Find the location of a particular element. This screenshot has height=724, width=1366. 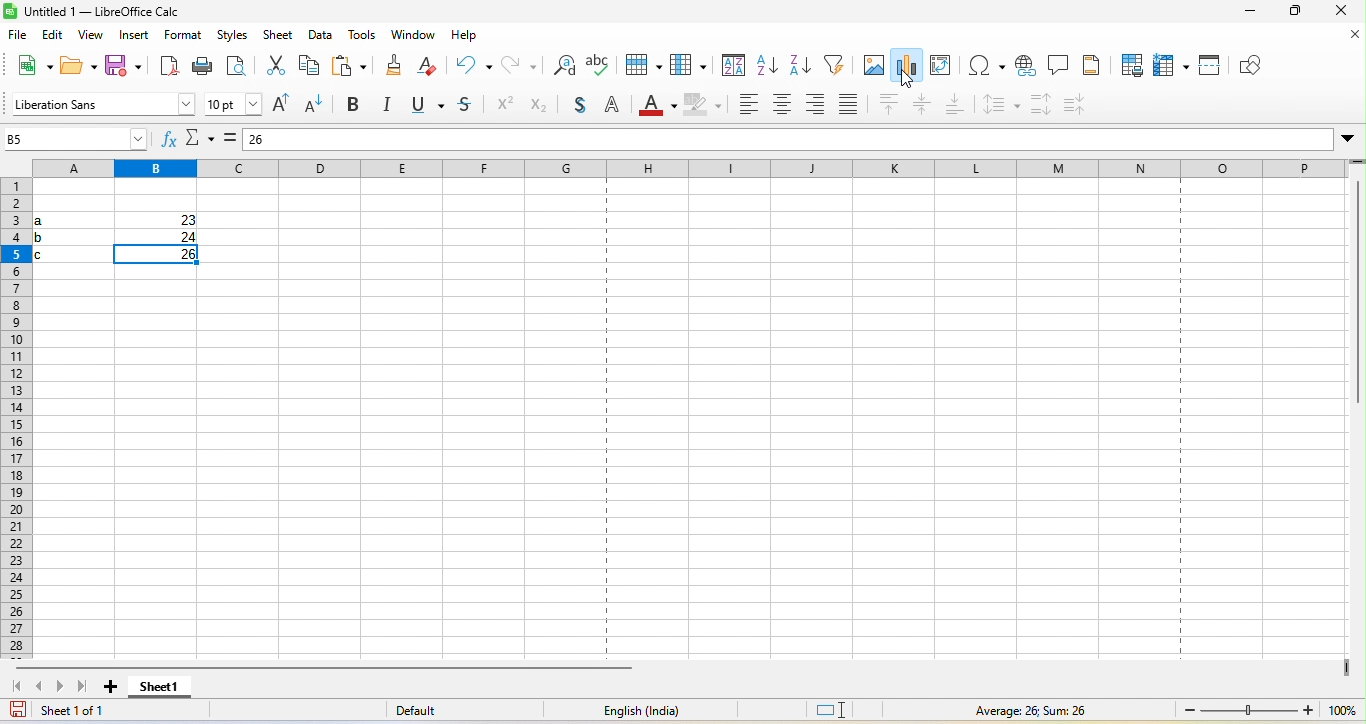

align center  is located at coordinates (783, 103).